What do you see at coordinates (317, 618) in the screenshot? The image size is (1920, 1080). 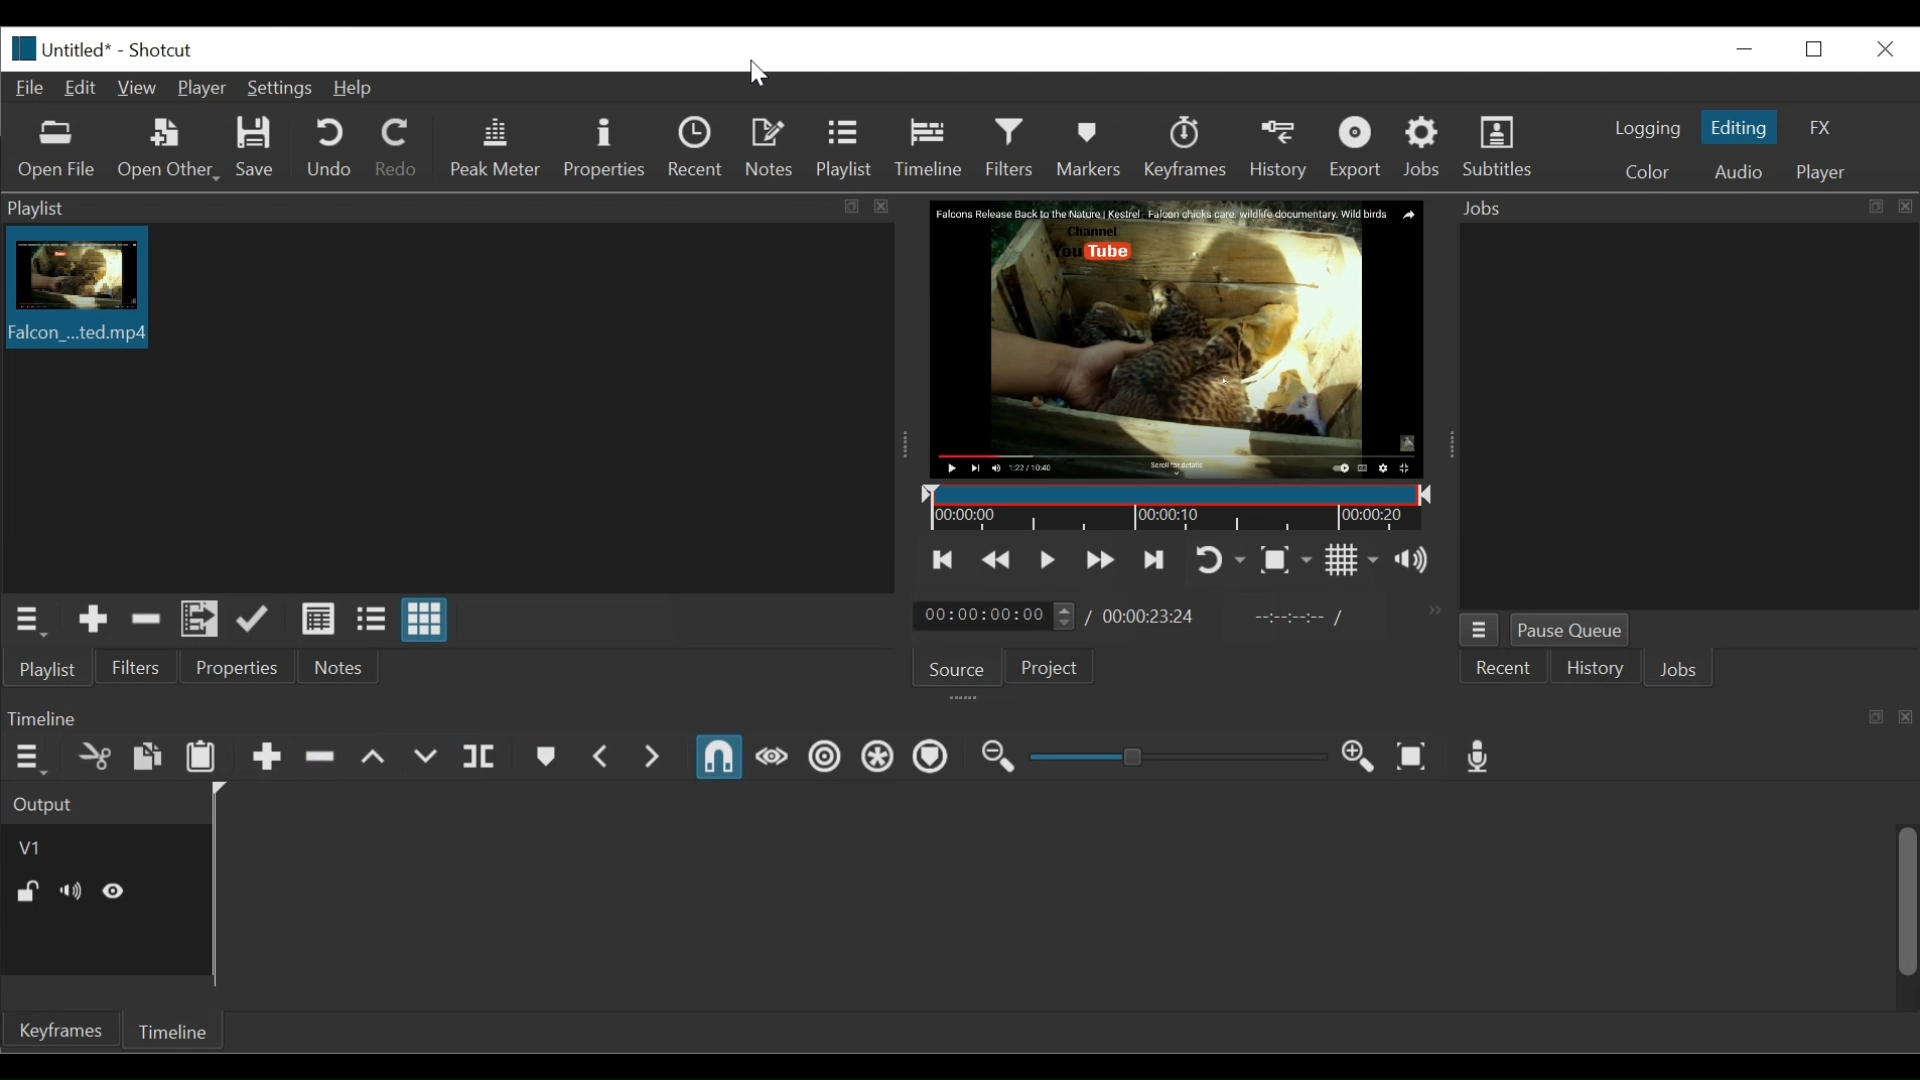 I see `View as details` at bounding box center [317, 618].